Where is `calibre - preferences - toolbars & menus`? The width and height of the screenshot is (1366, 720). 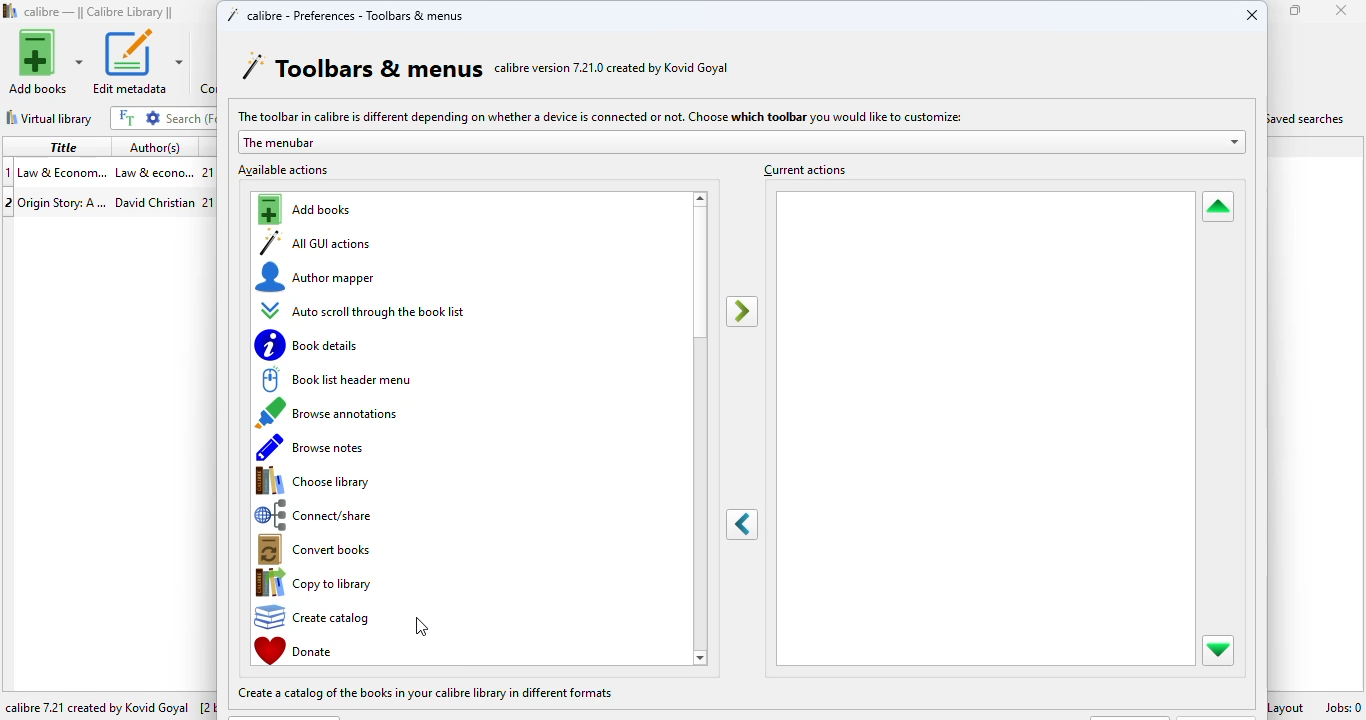 calibre - preferences - toolbars & menus is located at coordinates (344, 14).